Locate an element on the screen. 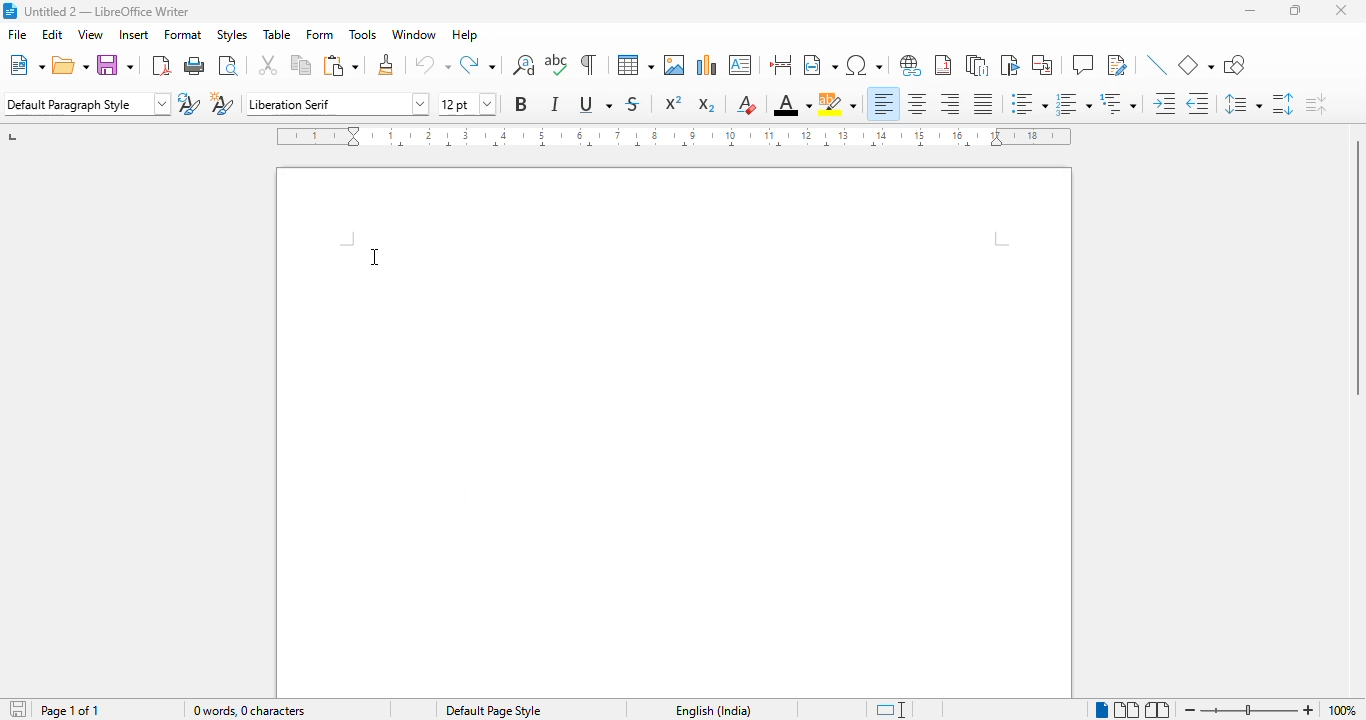 The width and height of the screenshot is (1366, 720). zoom in is located at coordinates (1307, 711).